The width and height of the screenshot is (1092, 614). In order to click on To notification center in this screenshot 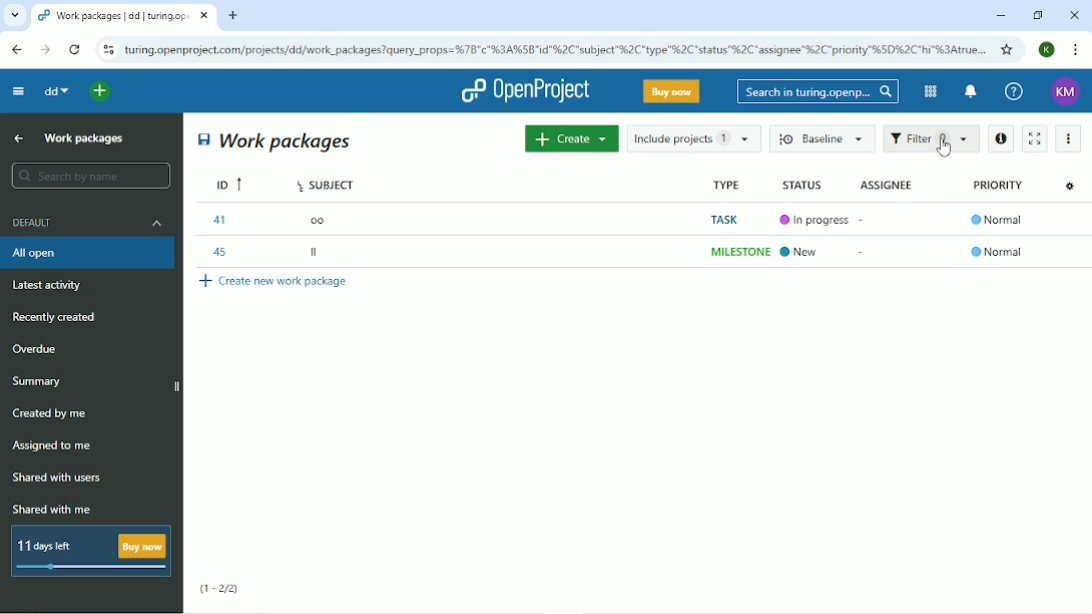, I will do `click(969, 93)`.